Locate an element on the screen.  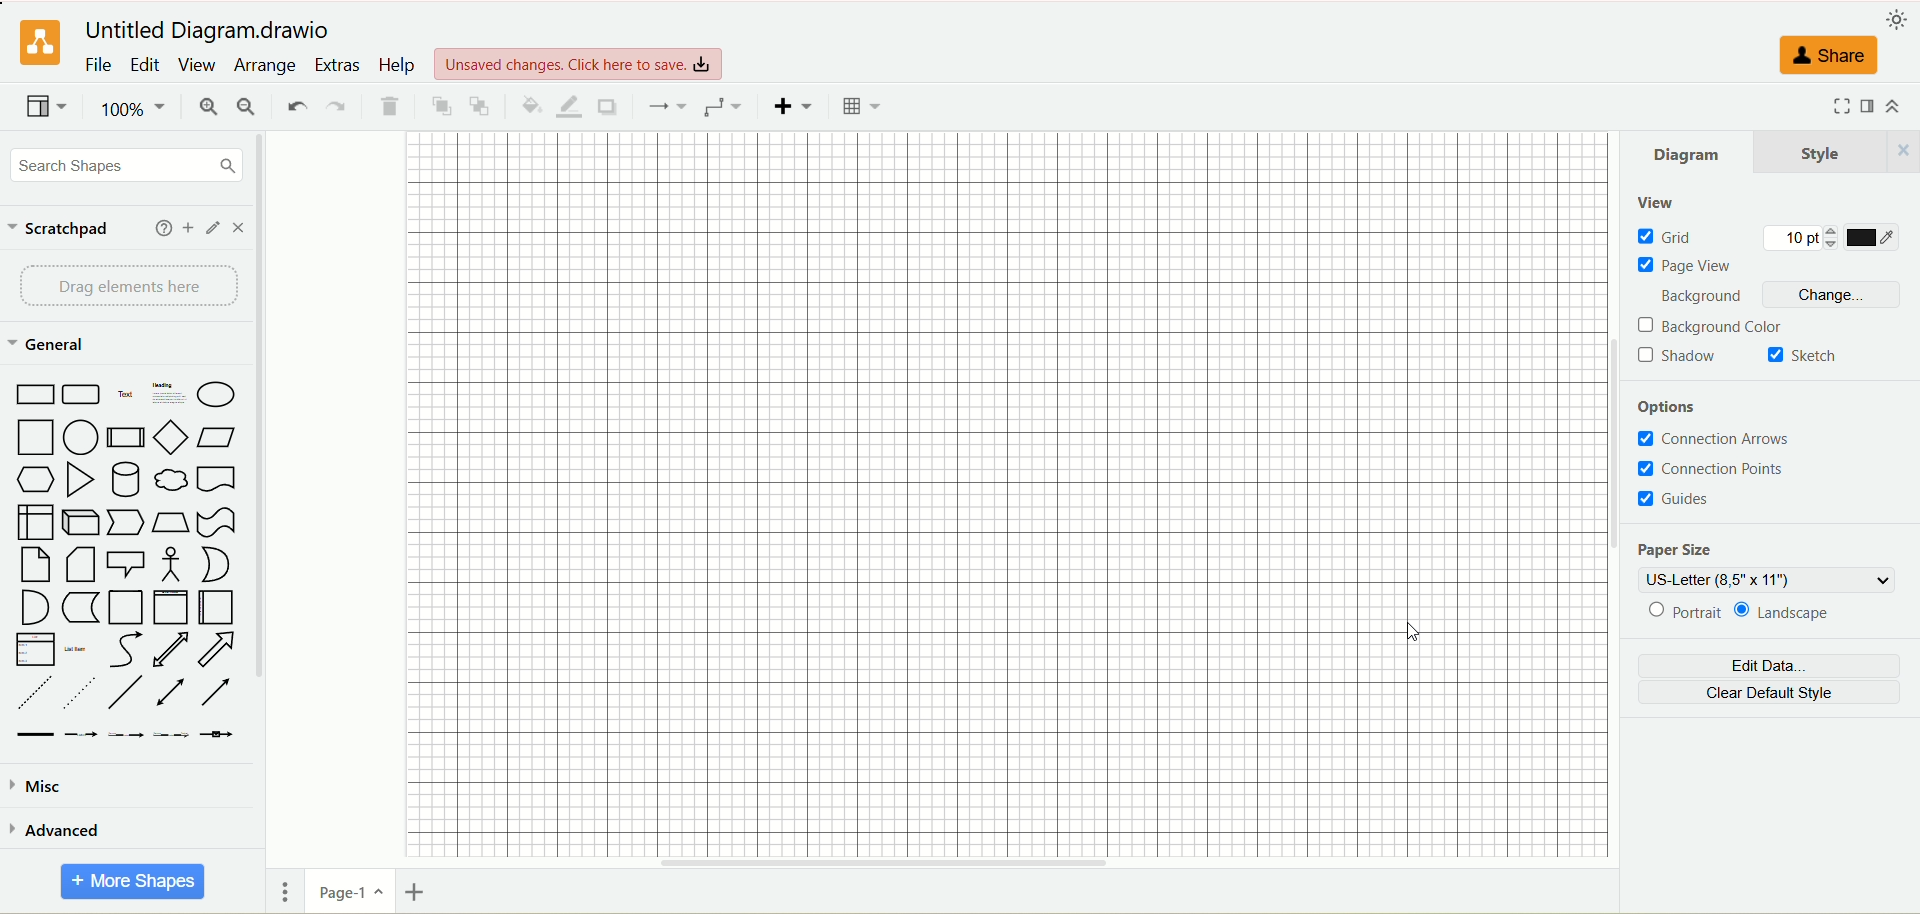
fill color is located at coordinates (528, 104).